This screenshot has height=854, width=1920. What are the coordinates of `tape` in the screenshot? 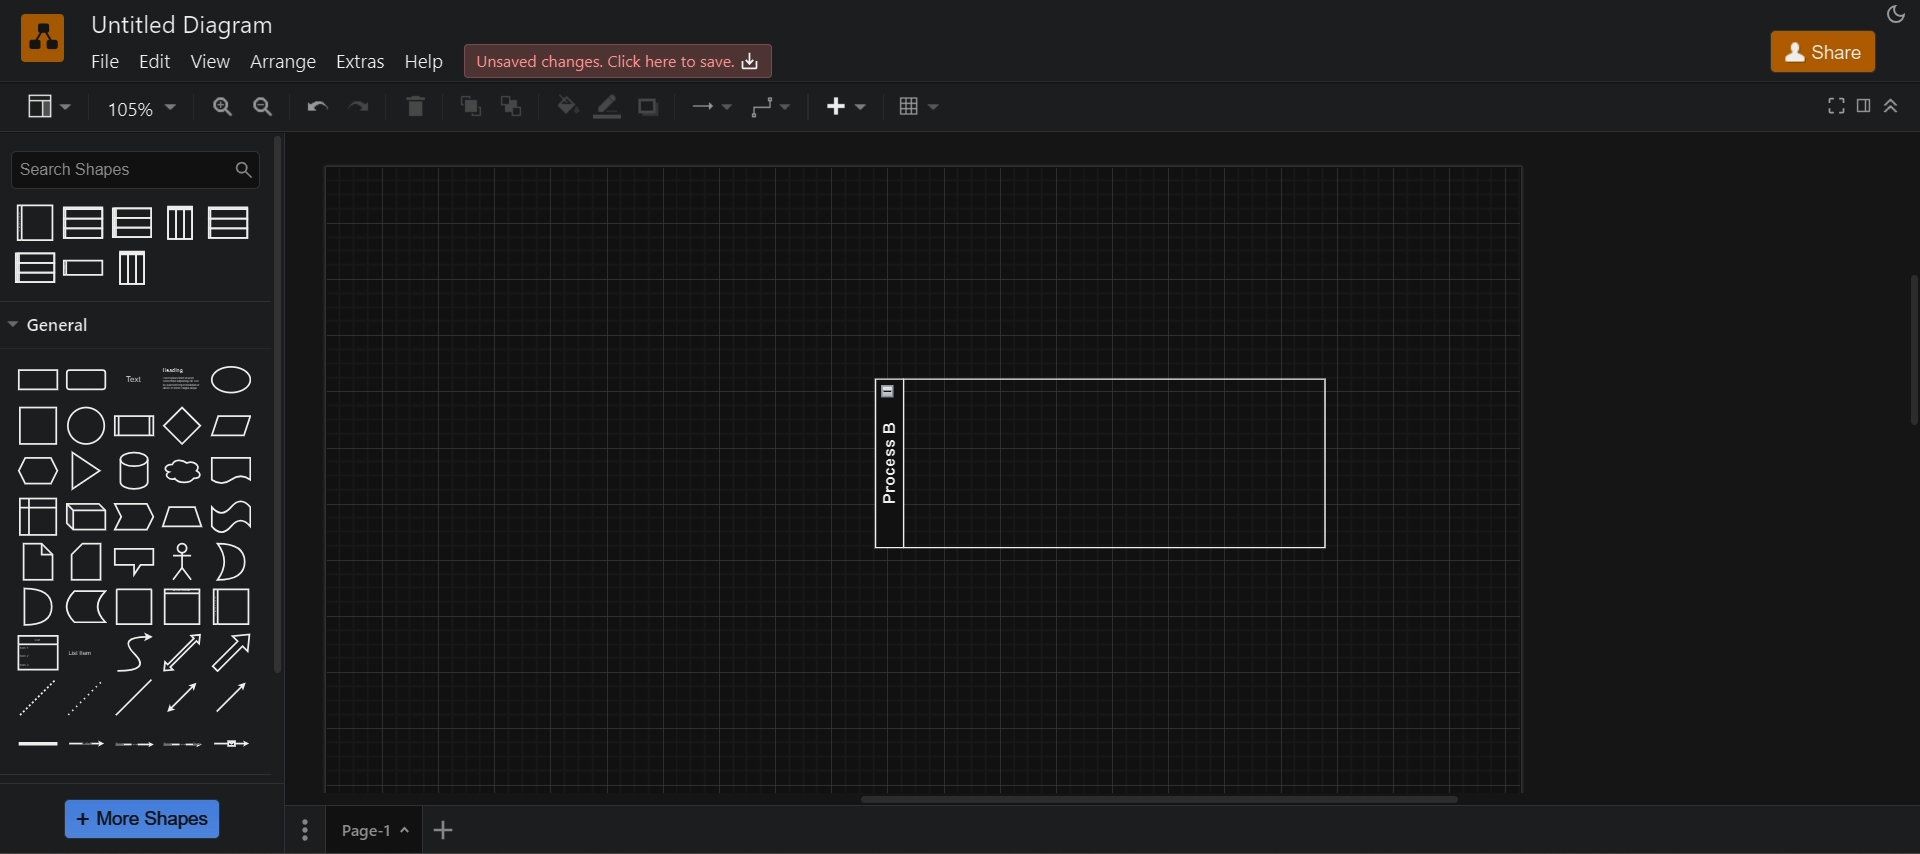 It's located at (230, 517).